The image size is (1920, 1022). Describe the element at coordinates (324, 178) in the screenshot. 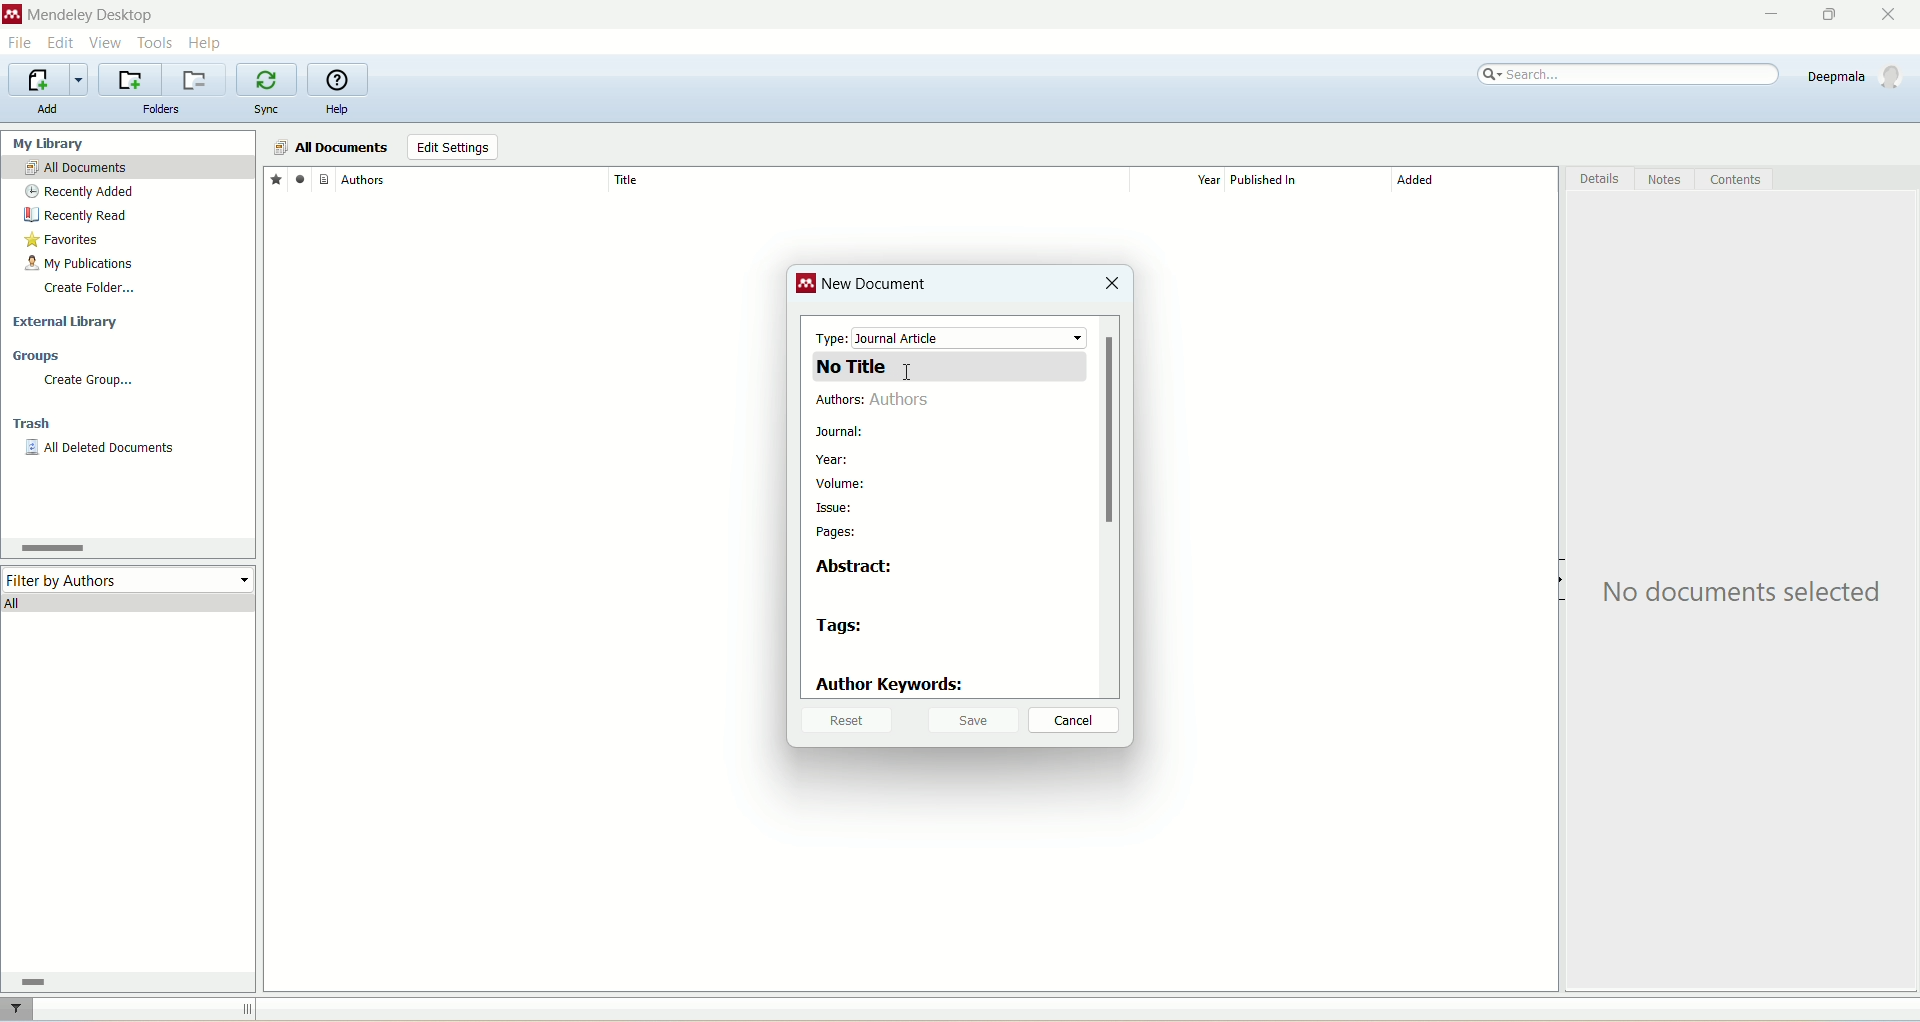

I see `document` at that location.